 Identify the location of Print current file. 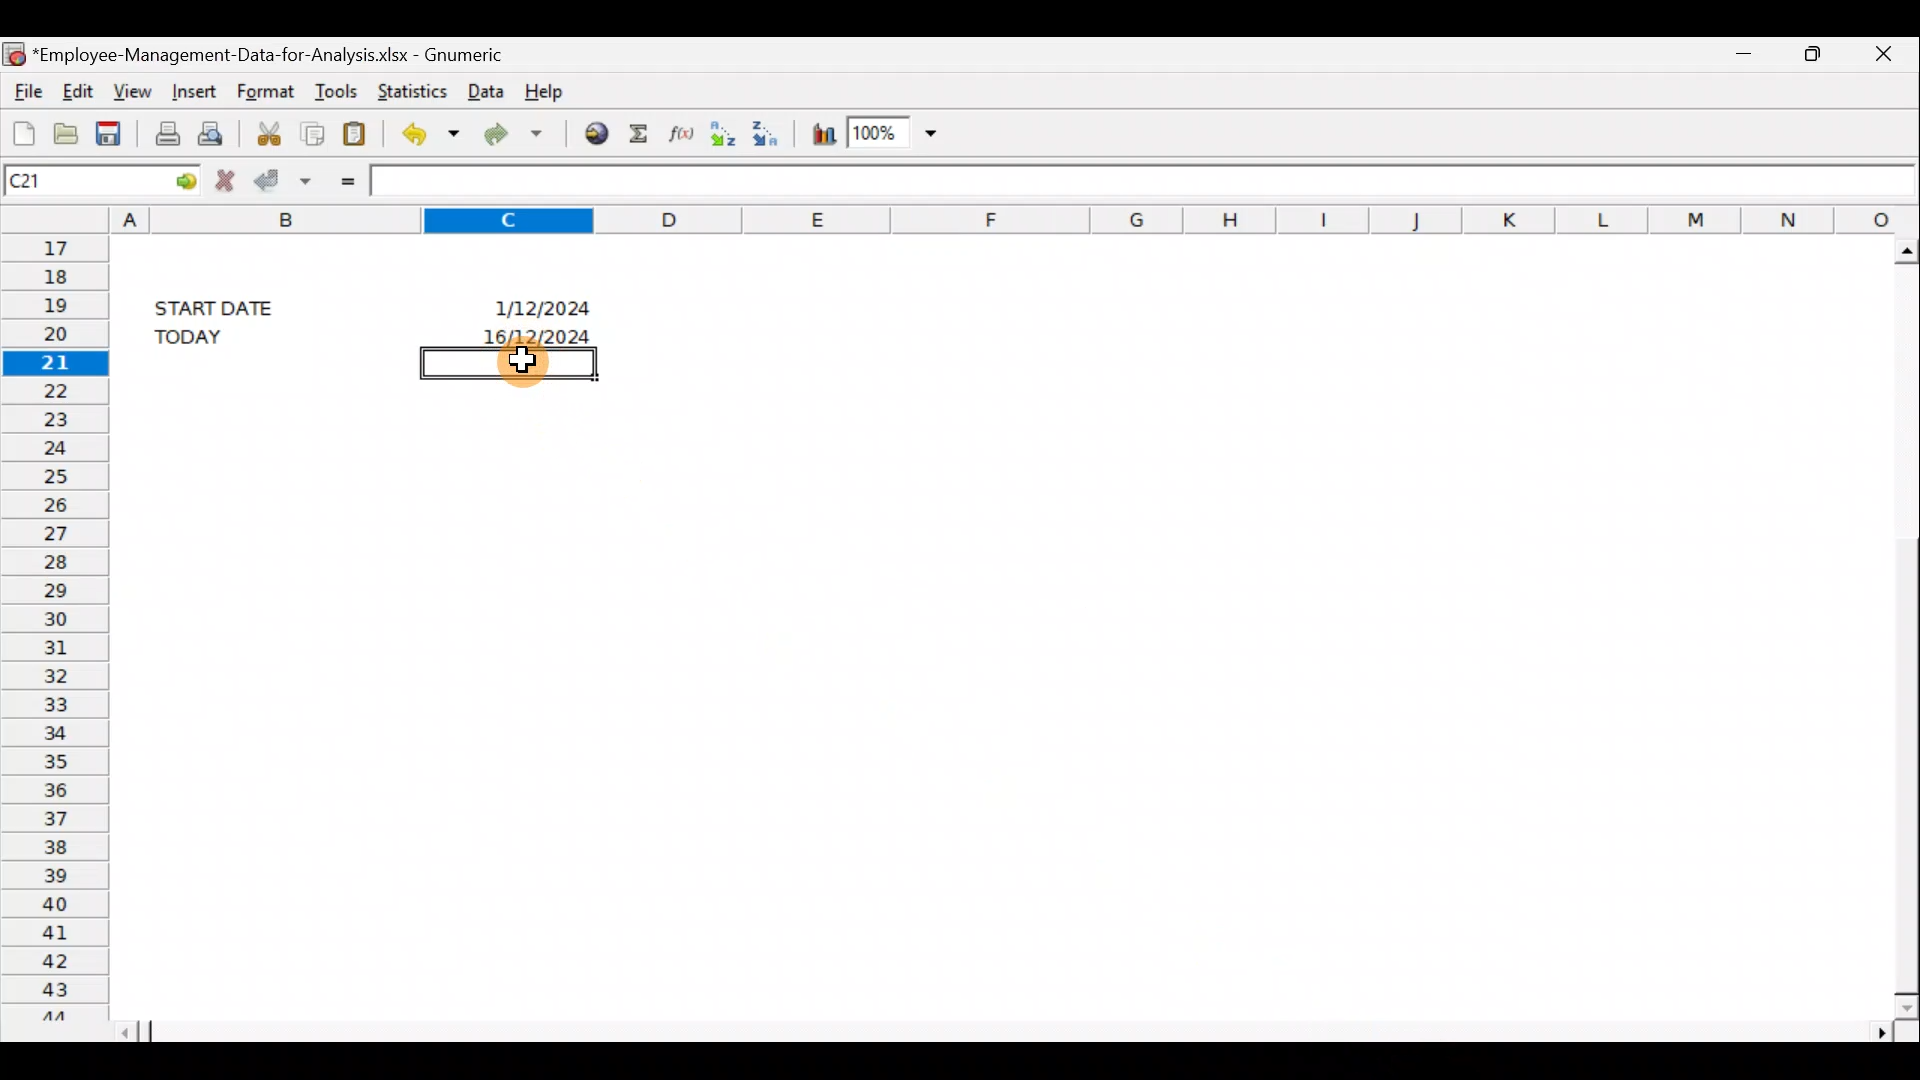
(163, 132).